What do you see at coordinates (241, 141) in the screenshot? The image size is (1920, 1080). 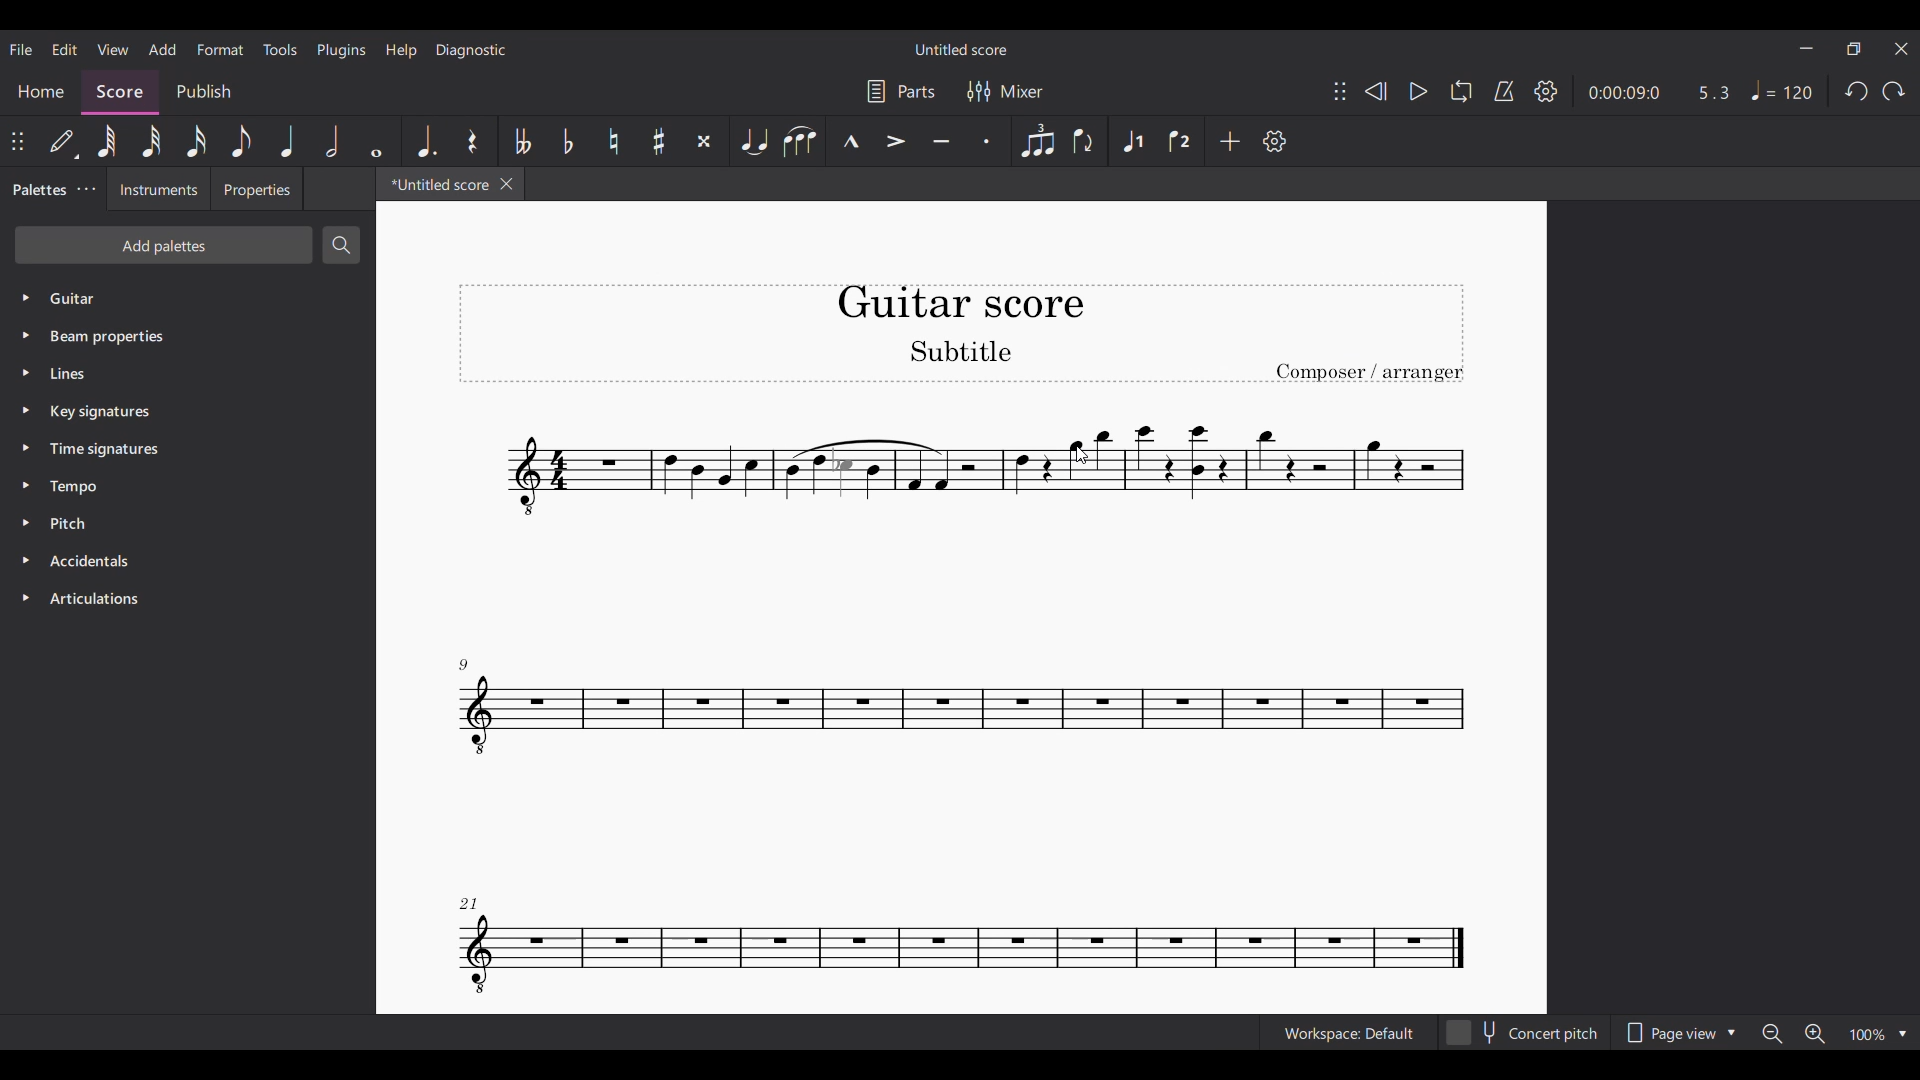 I see `8th note` at bounding box center [241, 141].